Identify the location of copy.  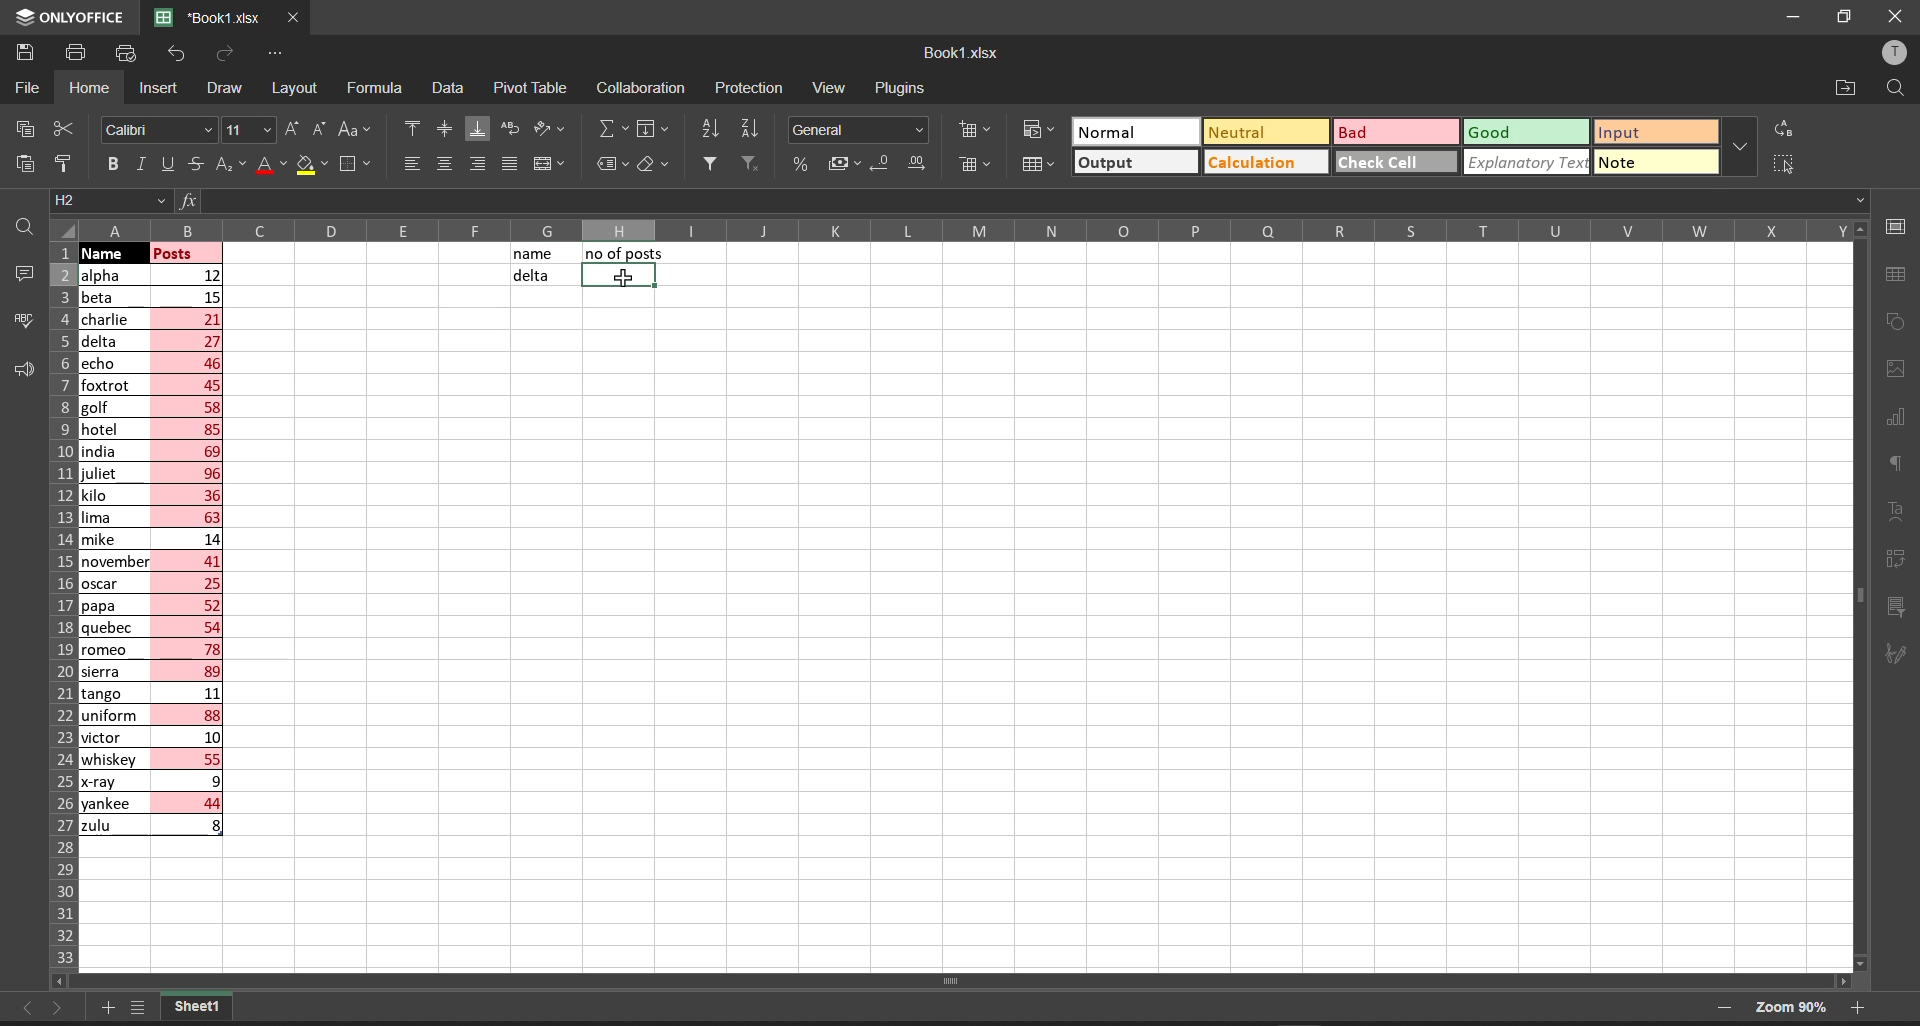
(20, 128).